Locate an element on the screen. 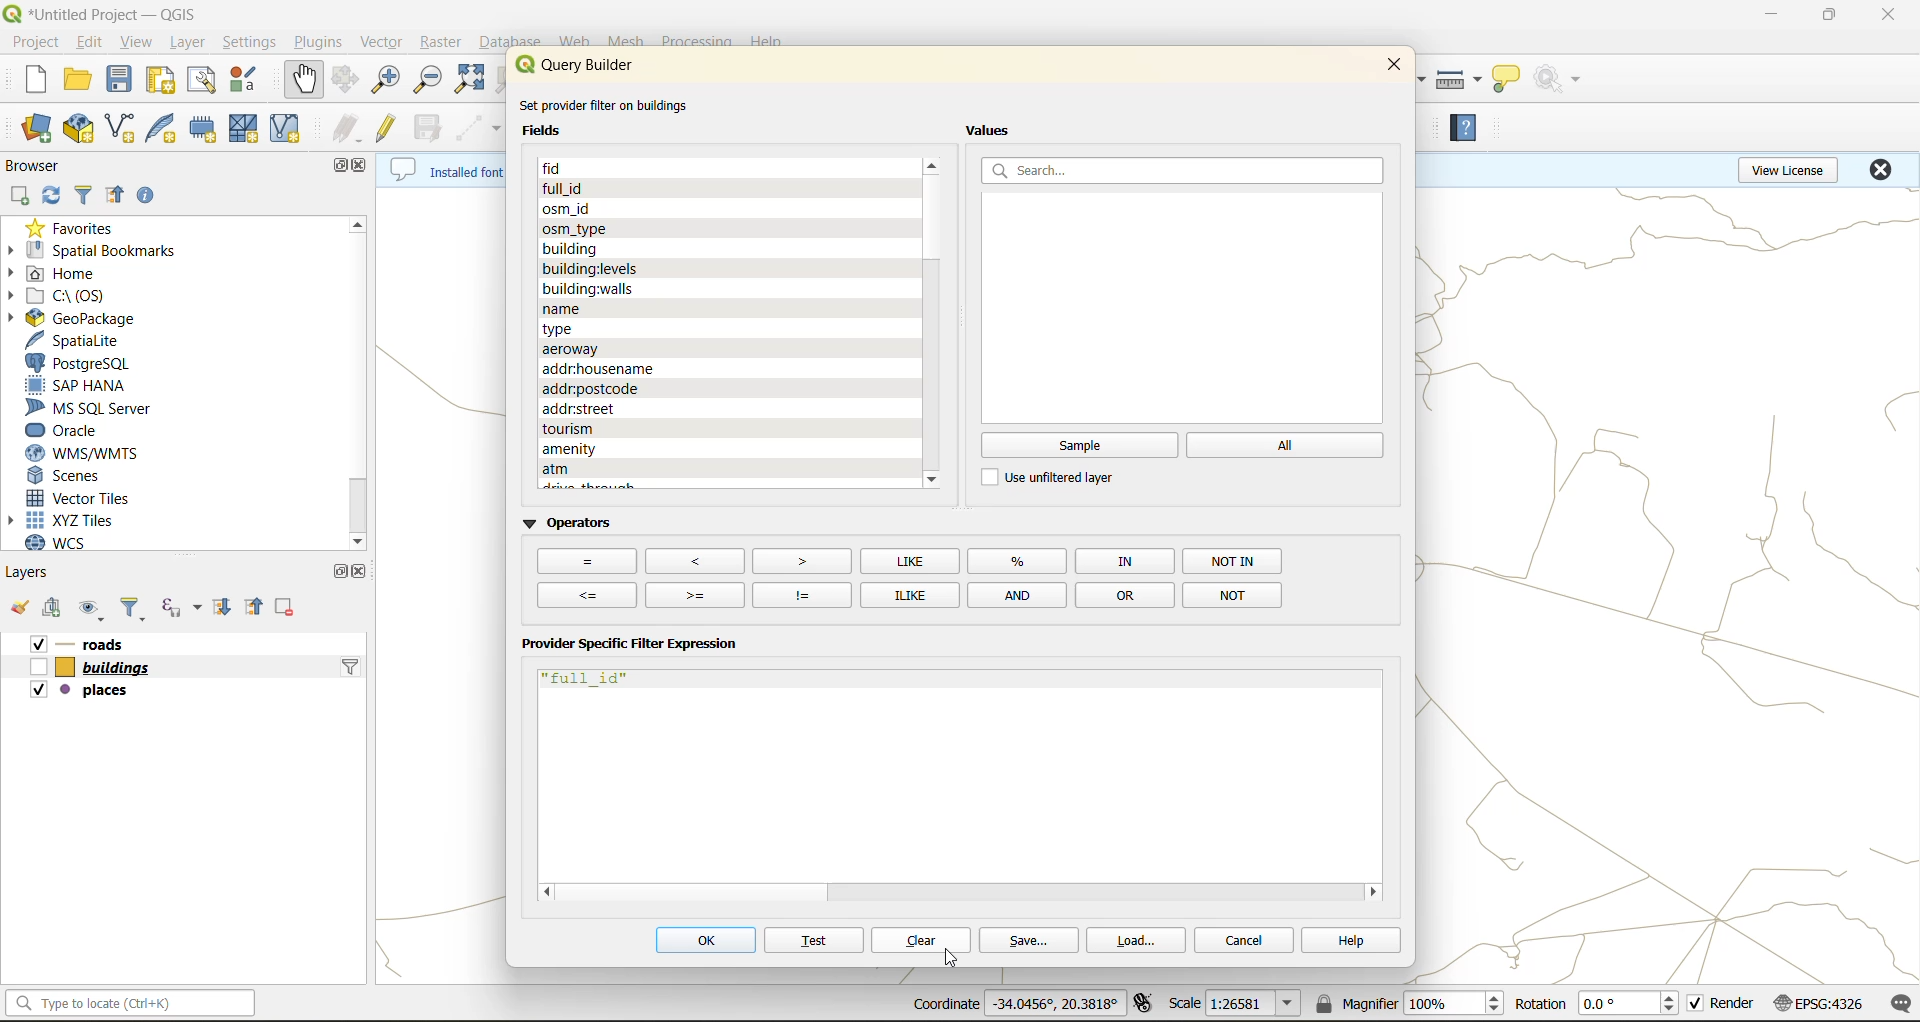 The width and height of the screenshot is (1920, 1022). filter is located at coordinates (127, 607).